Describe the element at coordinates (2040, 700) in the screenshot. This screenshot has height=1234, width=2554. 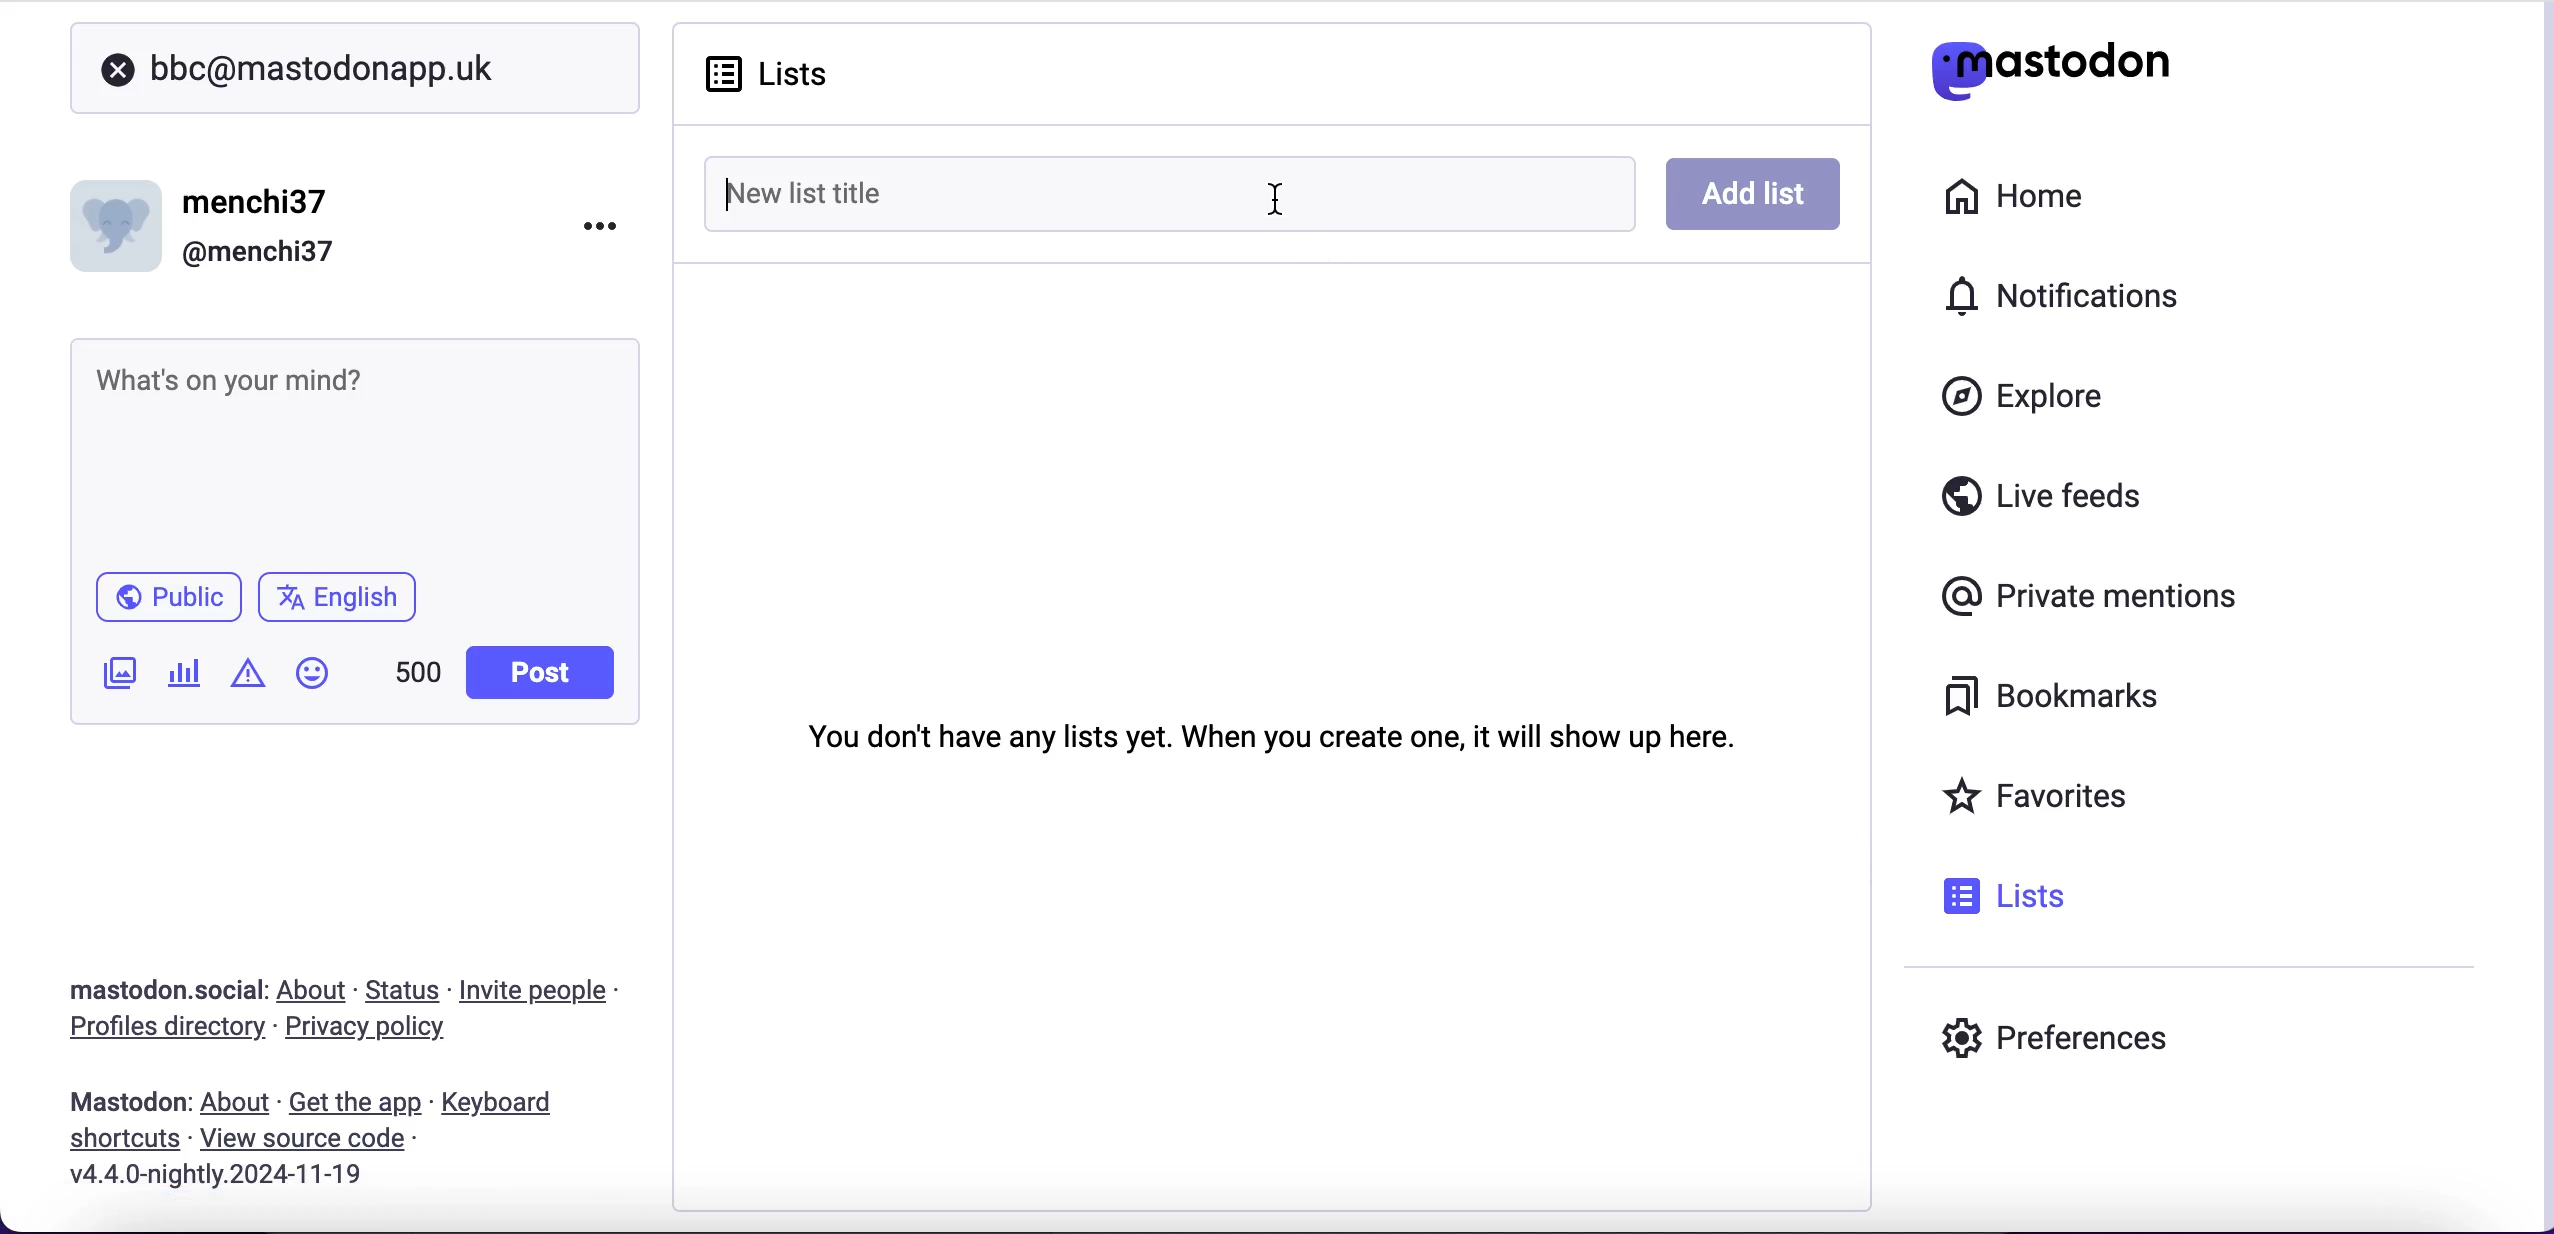
I see `bookmarks` at that location.